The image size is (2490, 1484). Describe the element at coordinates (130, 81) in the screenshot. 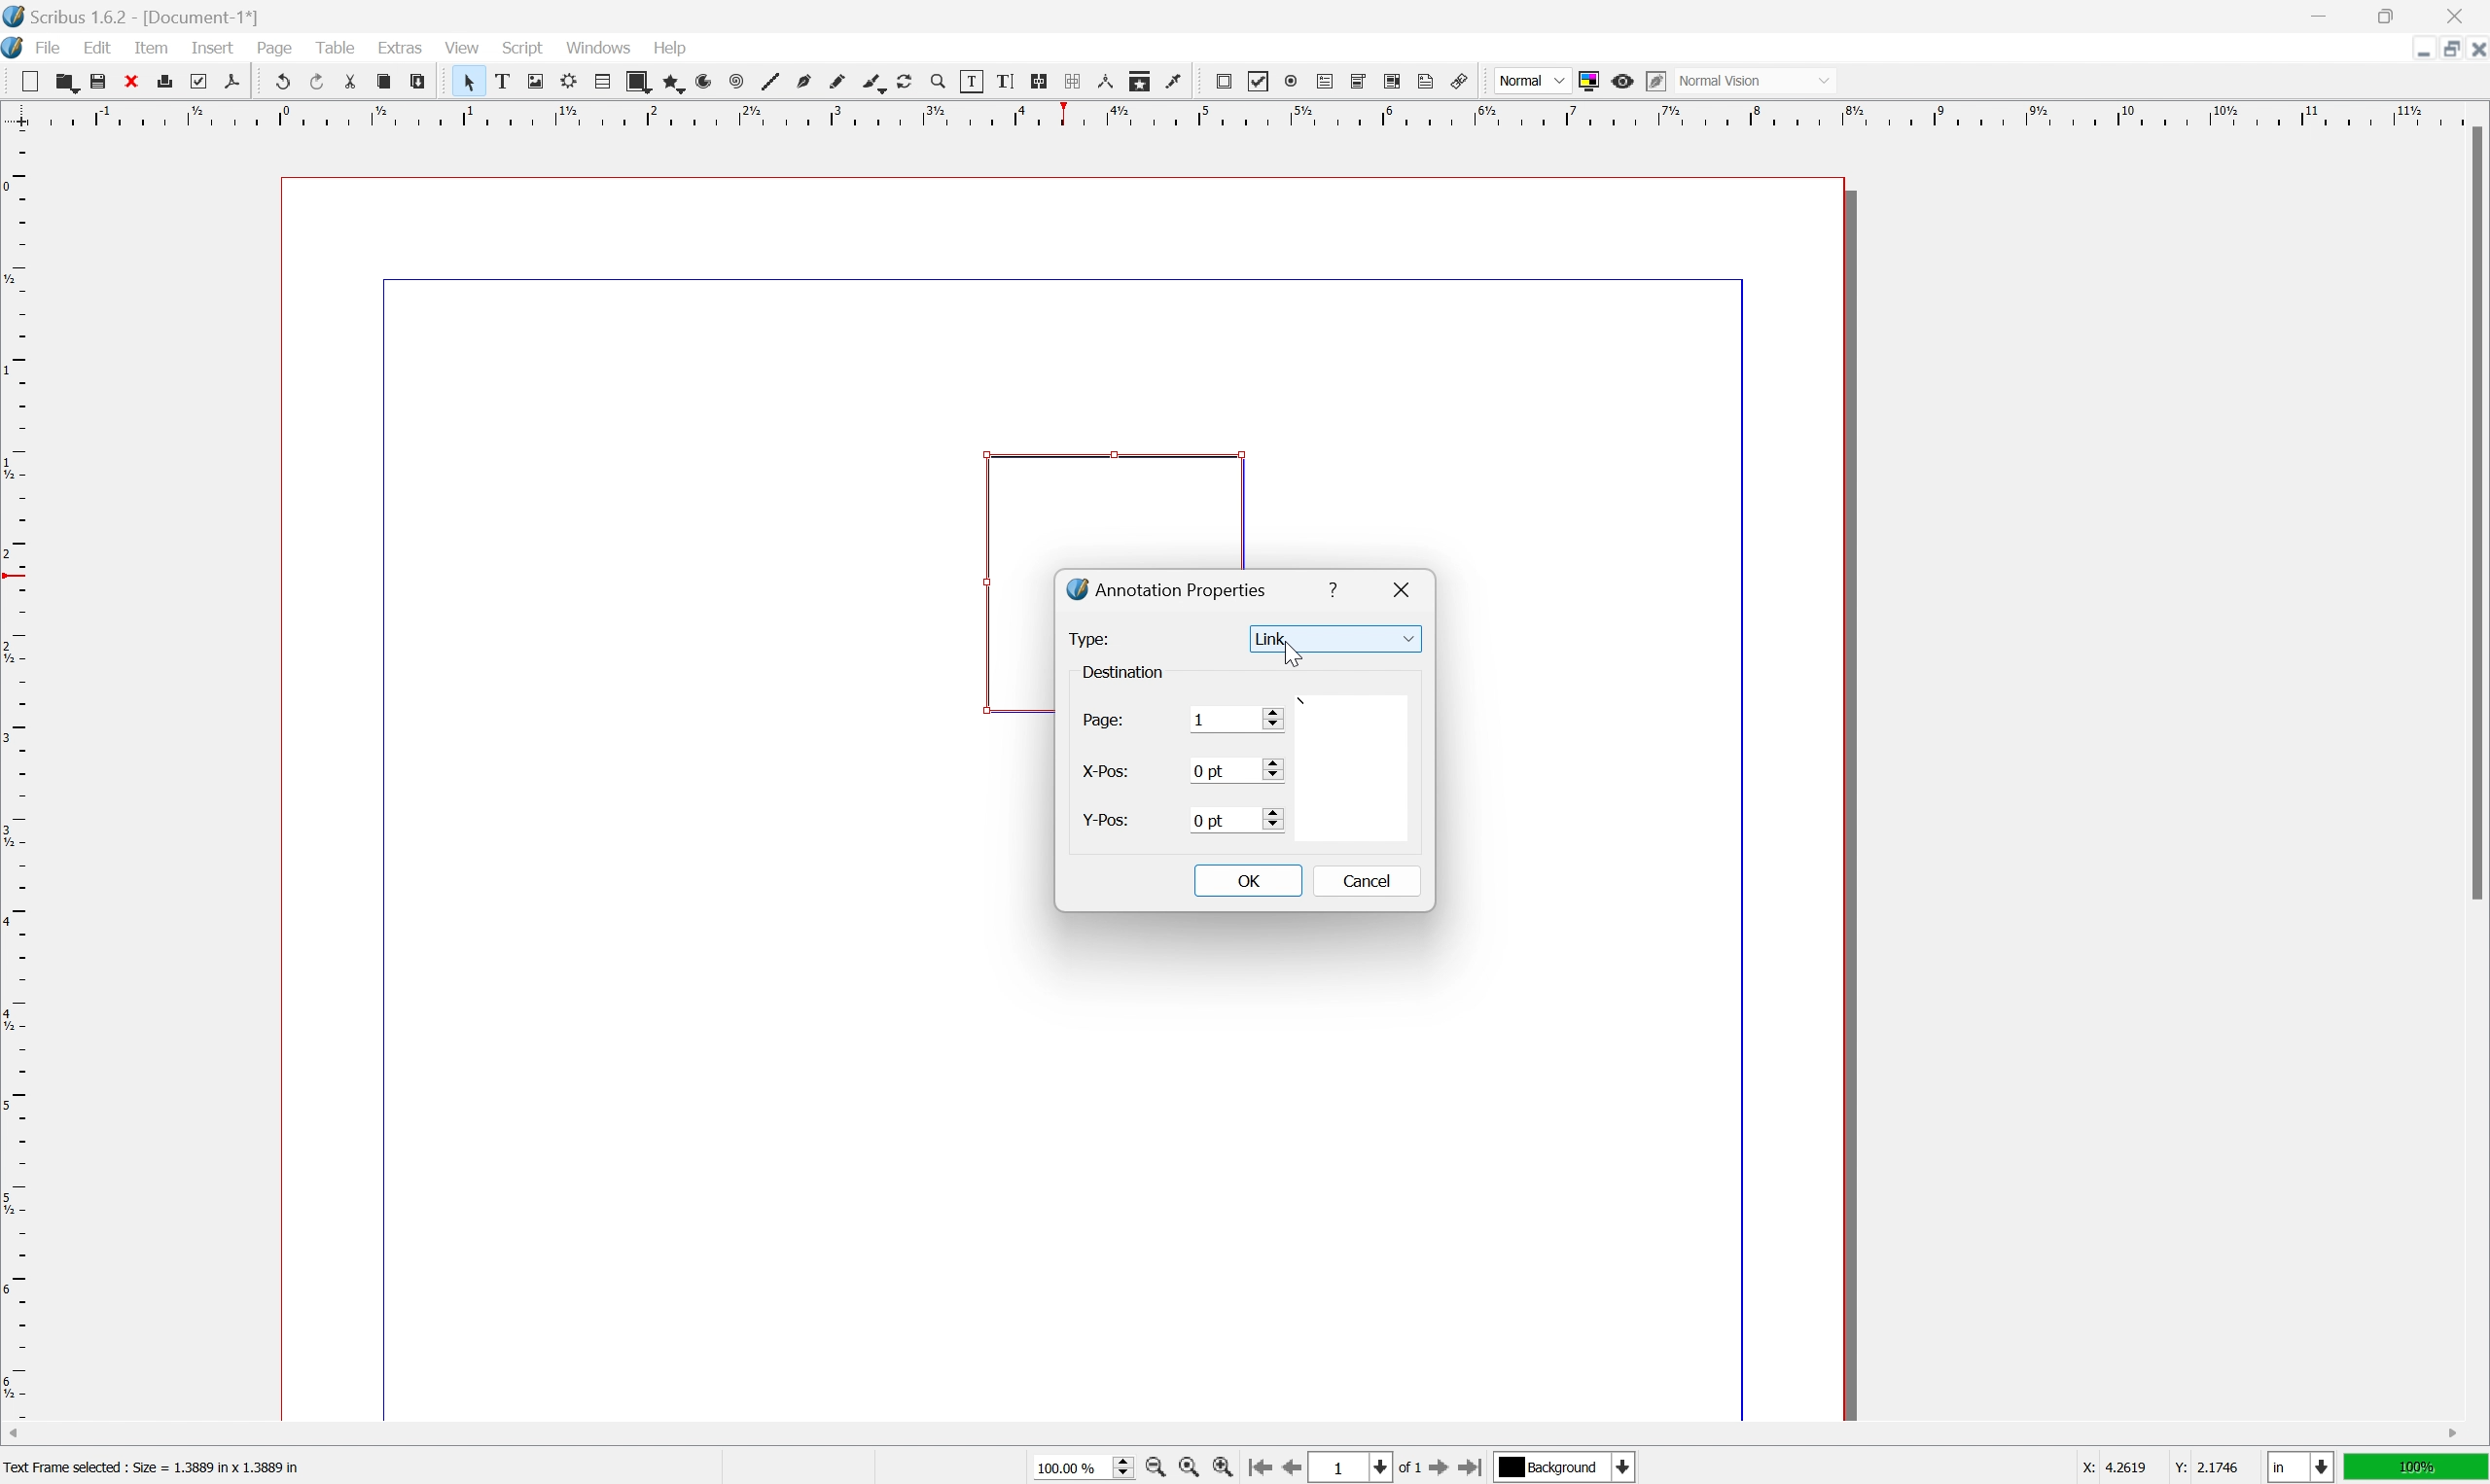

I see `close` at that location.